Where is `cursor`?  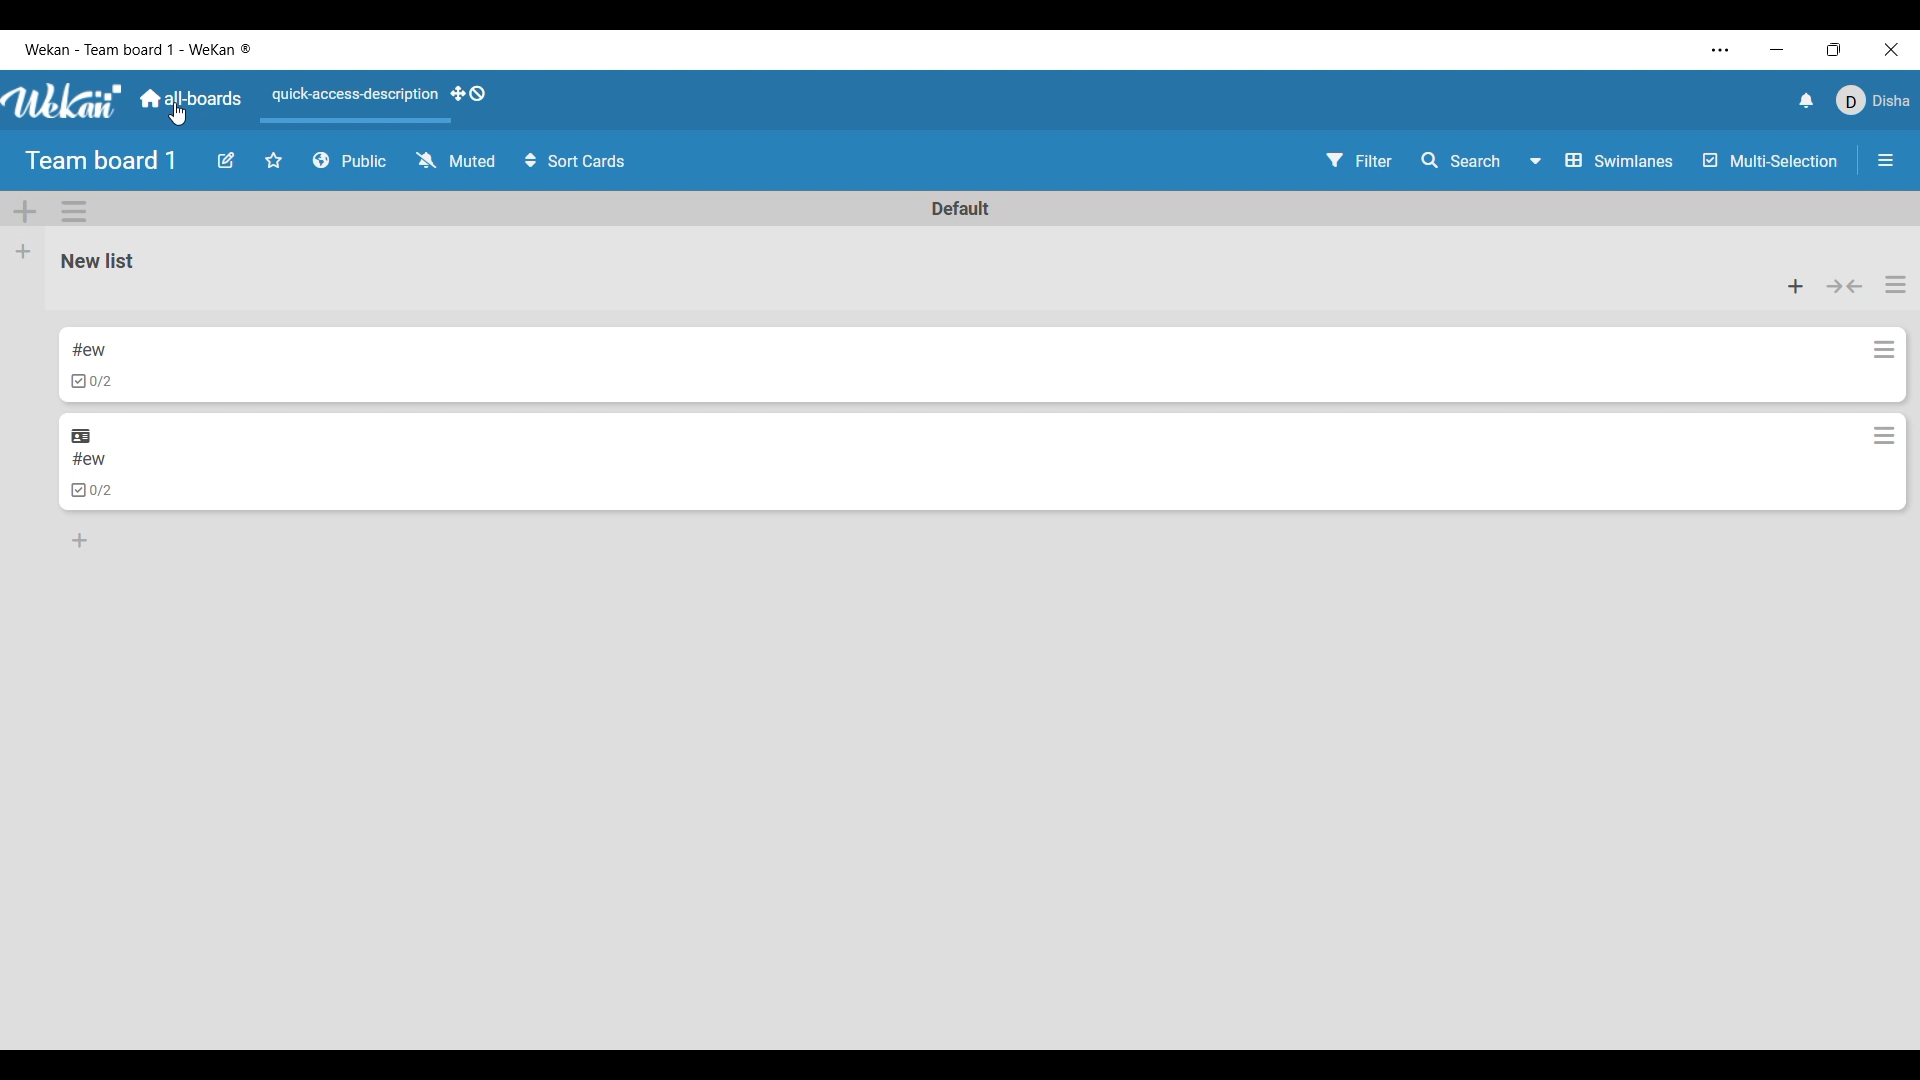
cursor is located at coordinates (177, 114).